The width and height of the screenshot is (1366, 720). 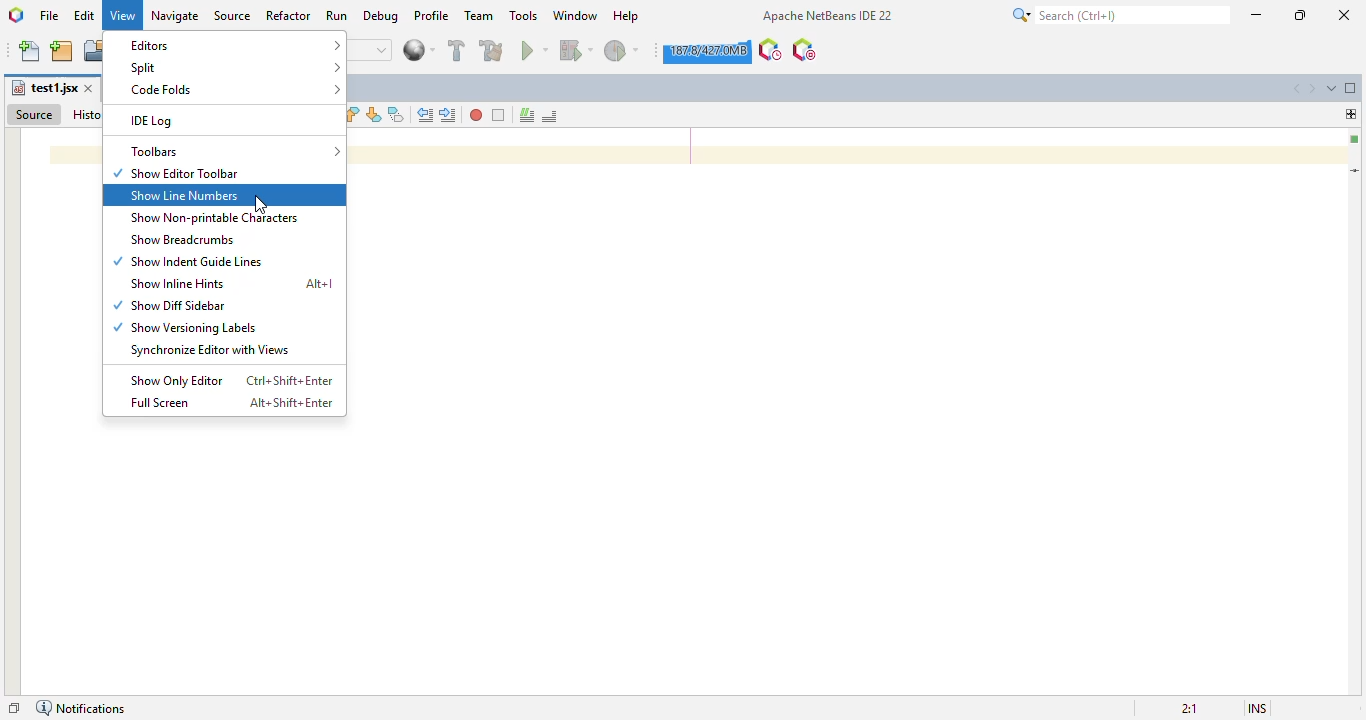 What do you see at coordinates (1353, 140) in the screenshot?
I see `no errors` at bounding box center [1353, 140].